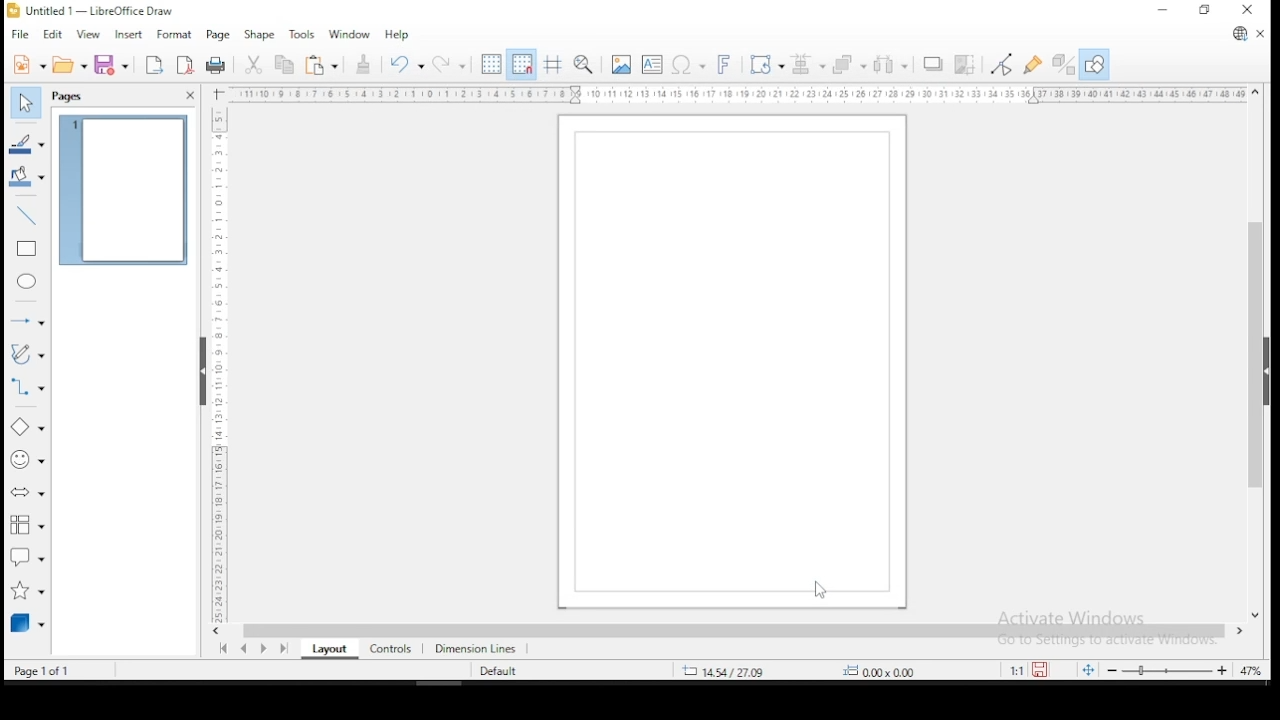 Image resolution: width=1280 pixels, height=720 pixels. What do you see at coordinates (26, 389) in the screenshot?
I see `connecters` at bounding box center [26, 389].